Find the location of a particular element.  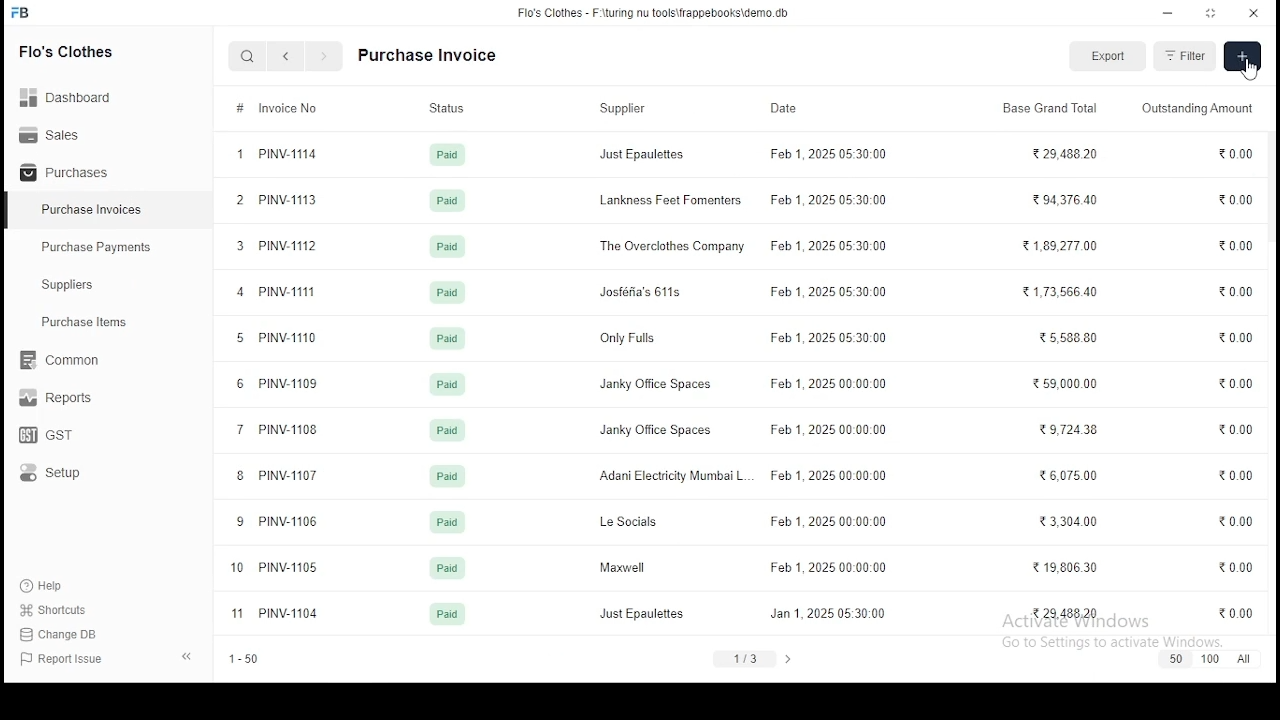

9 is located at coordinates (241, 522).